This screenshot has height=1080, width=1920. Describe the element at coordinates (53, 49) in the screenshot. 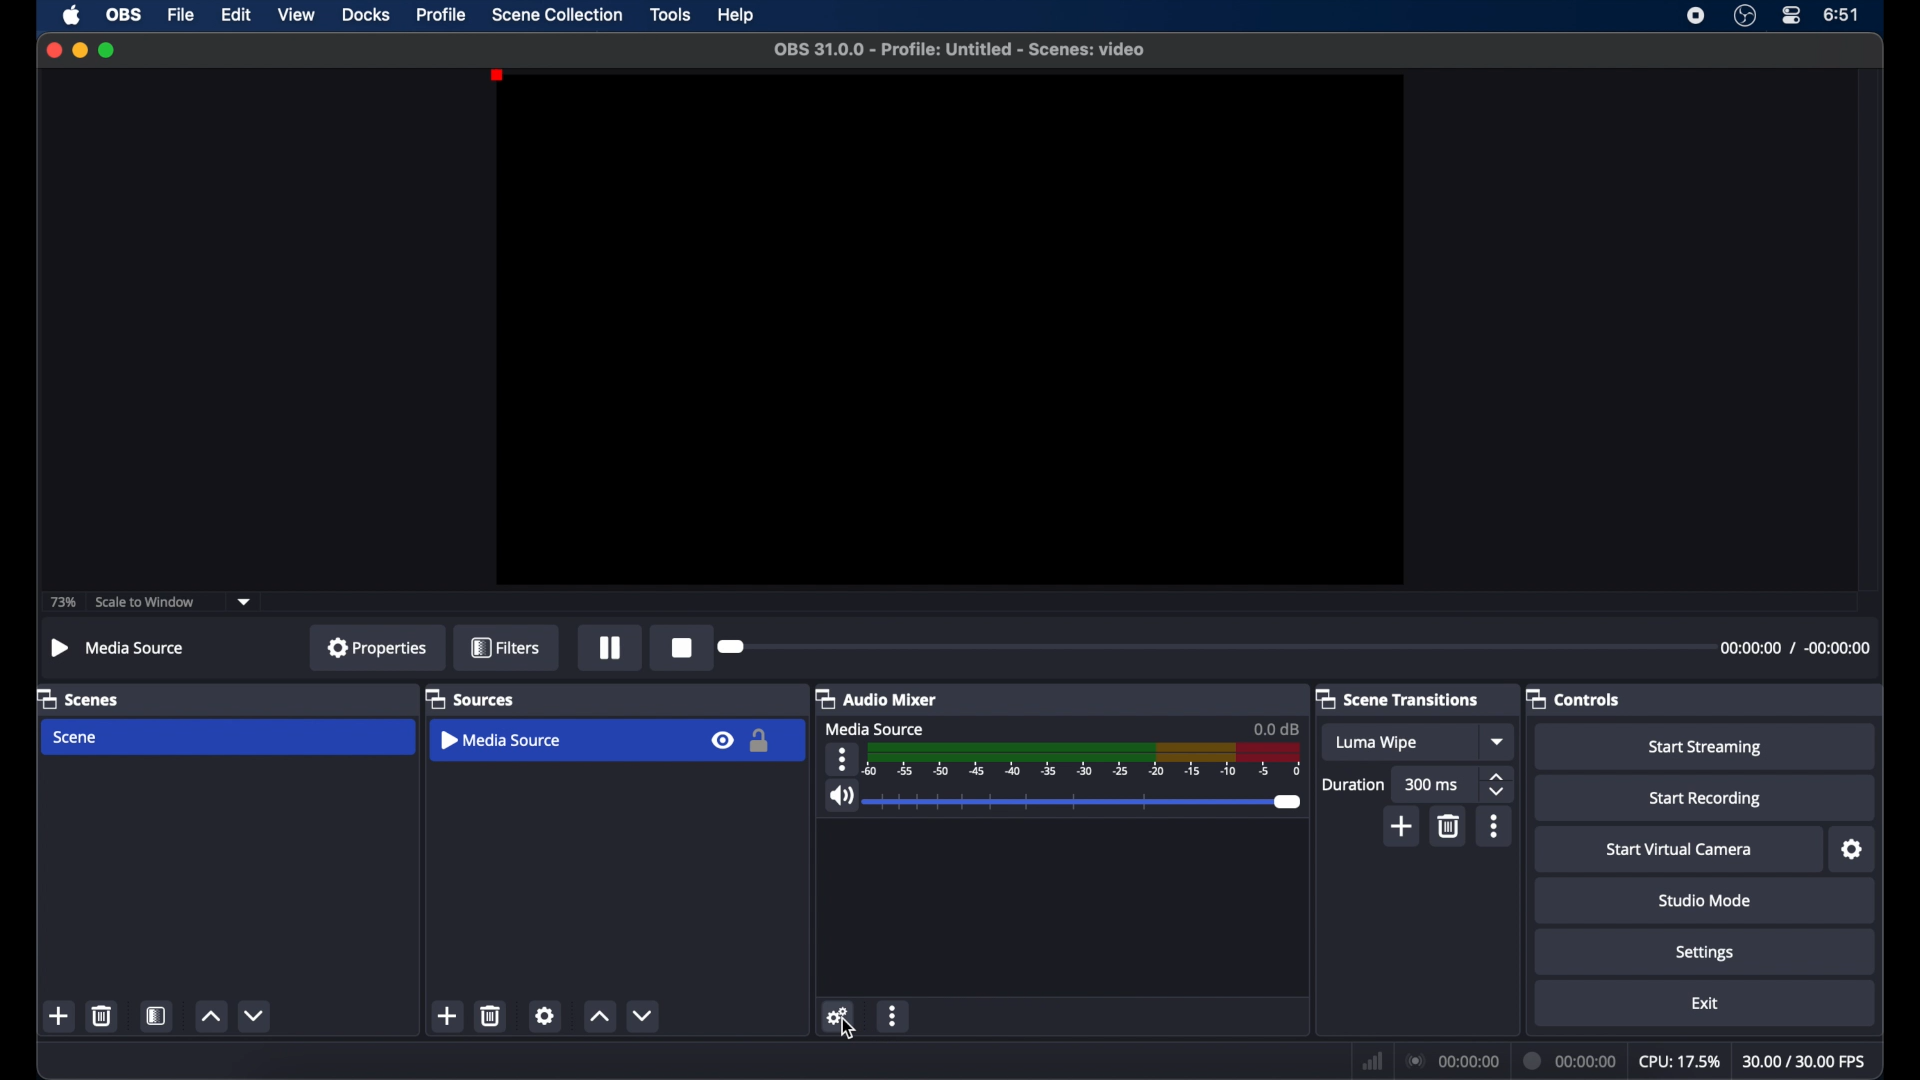

I see `close` at that location.